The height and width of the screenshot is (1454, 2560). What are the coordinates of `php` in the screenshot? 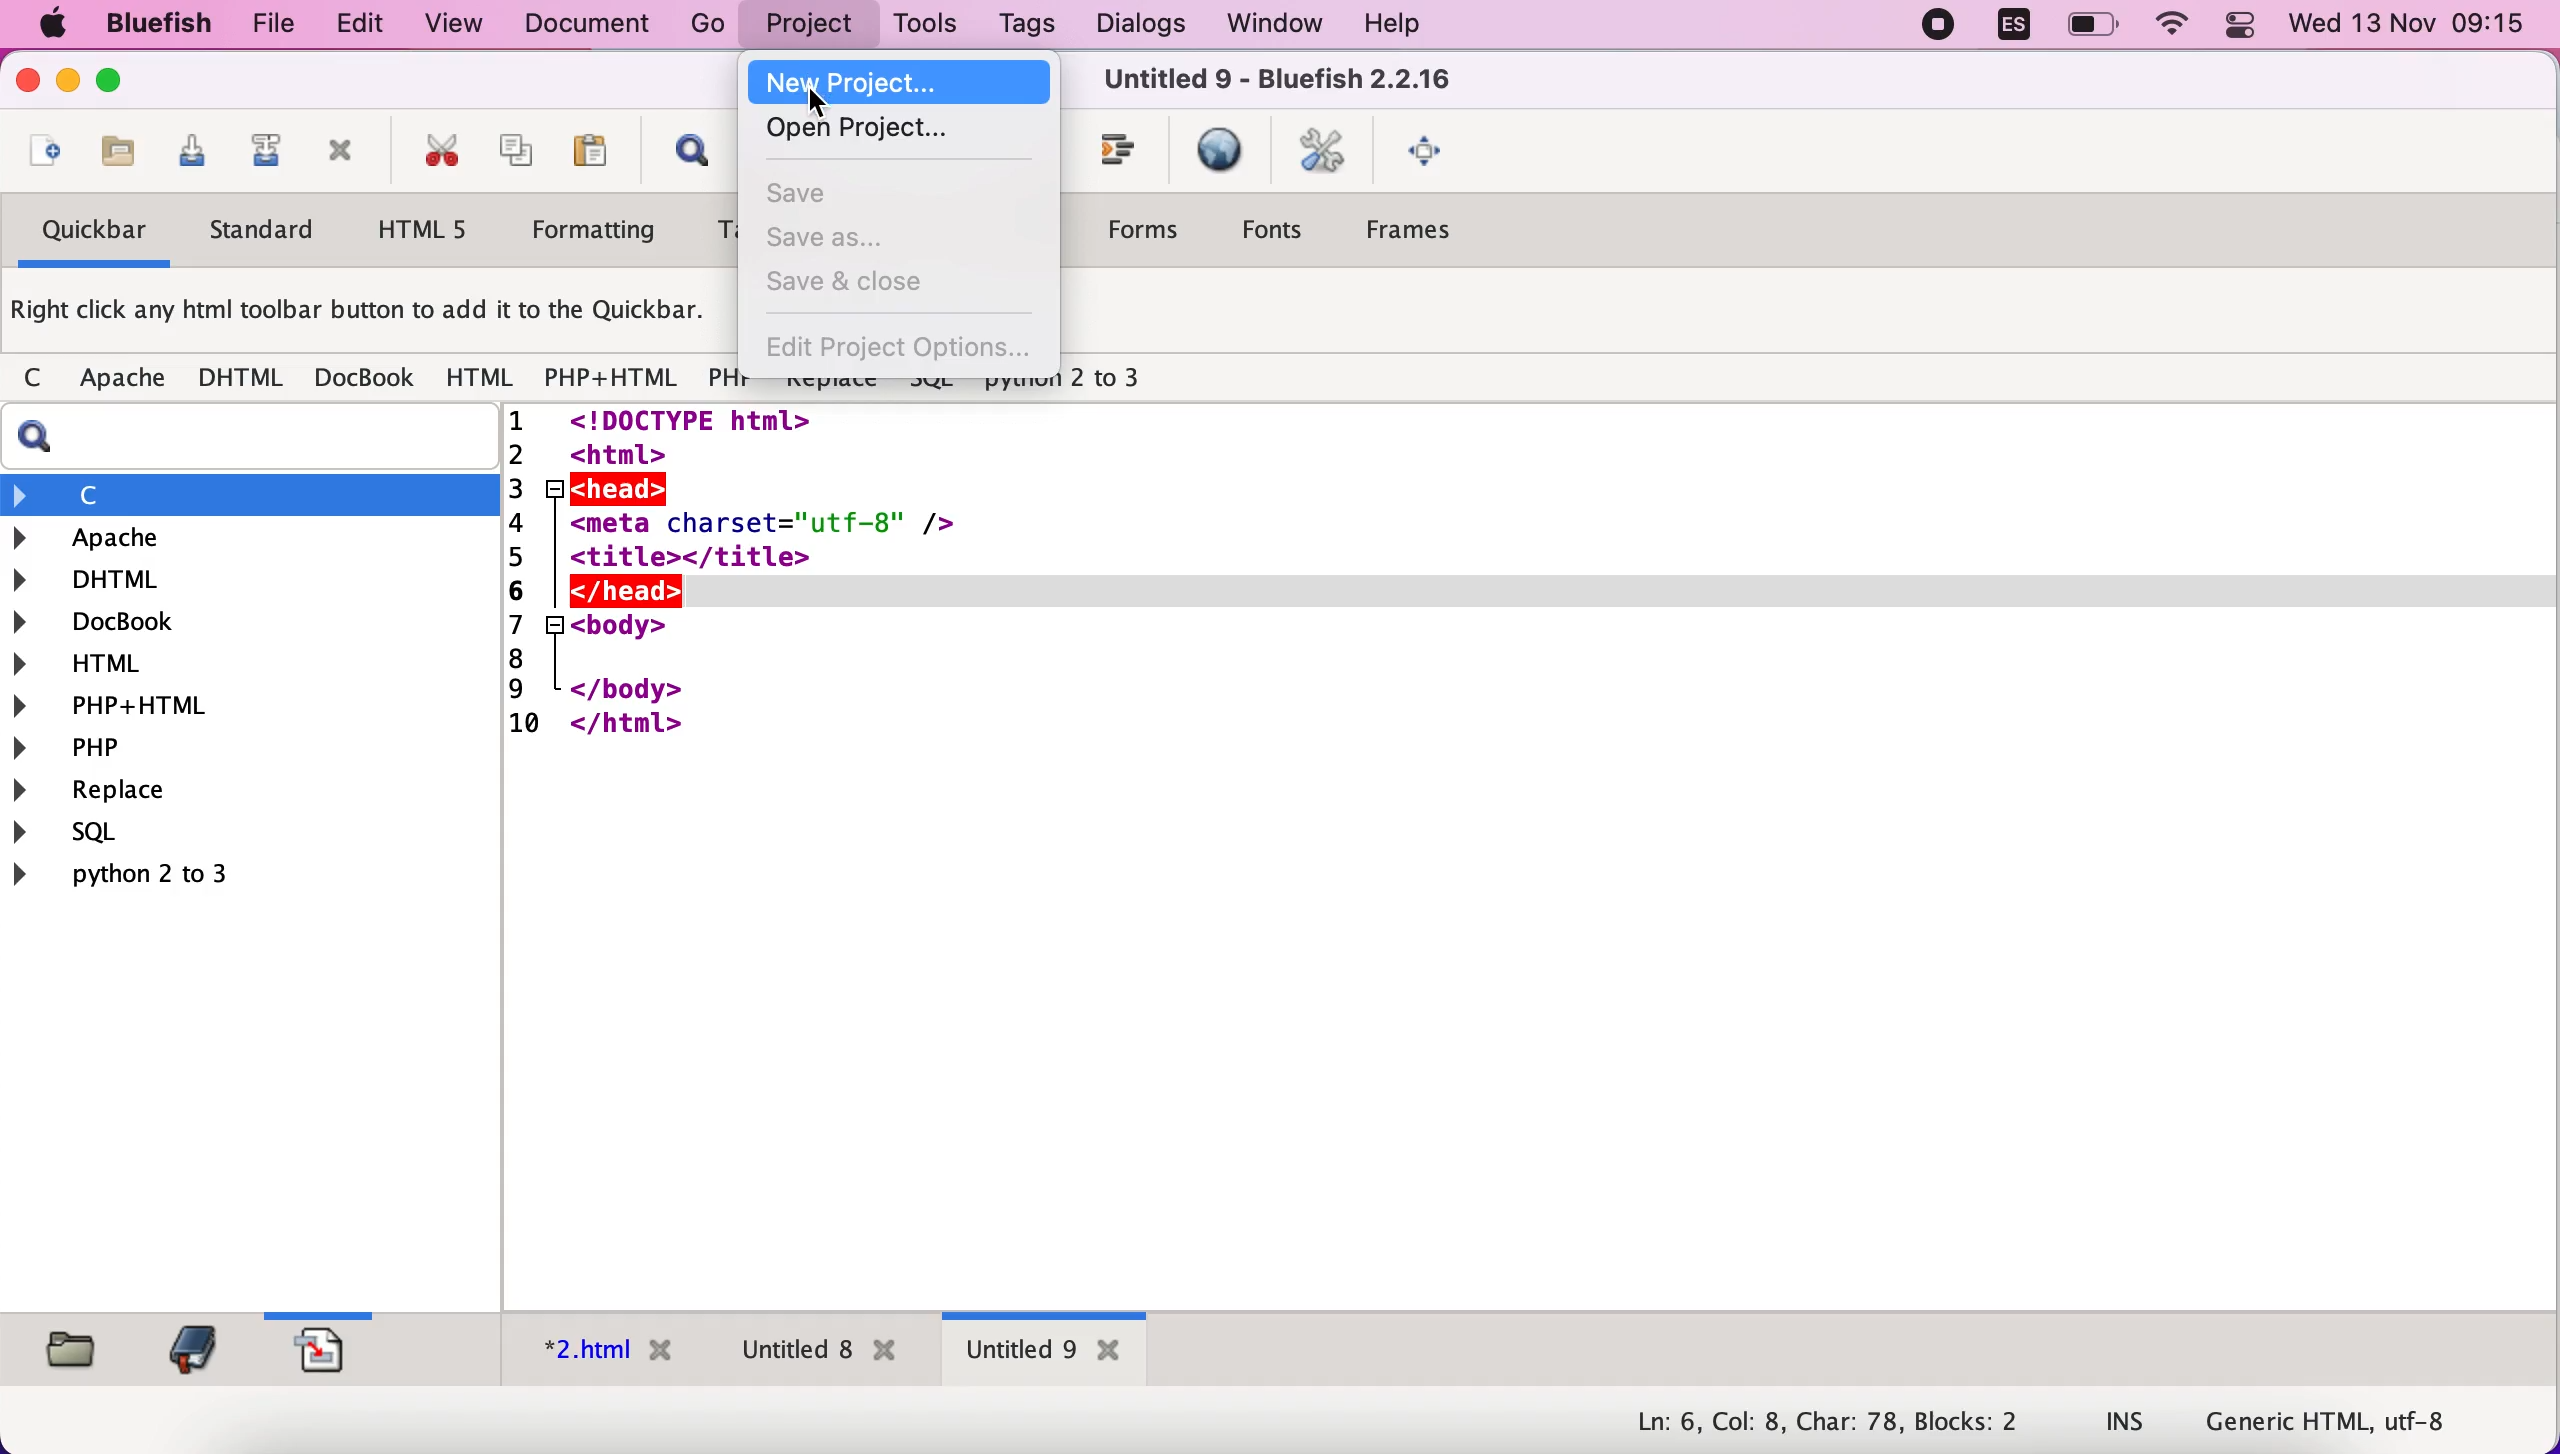 It's located at (725, 381).